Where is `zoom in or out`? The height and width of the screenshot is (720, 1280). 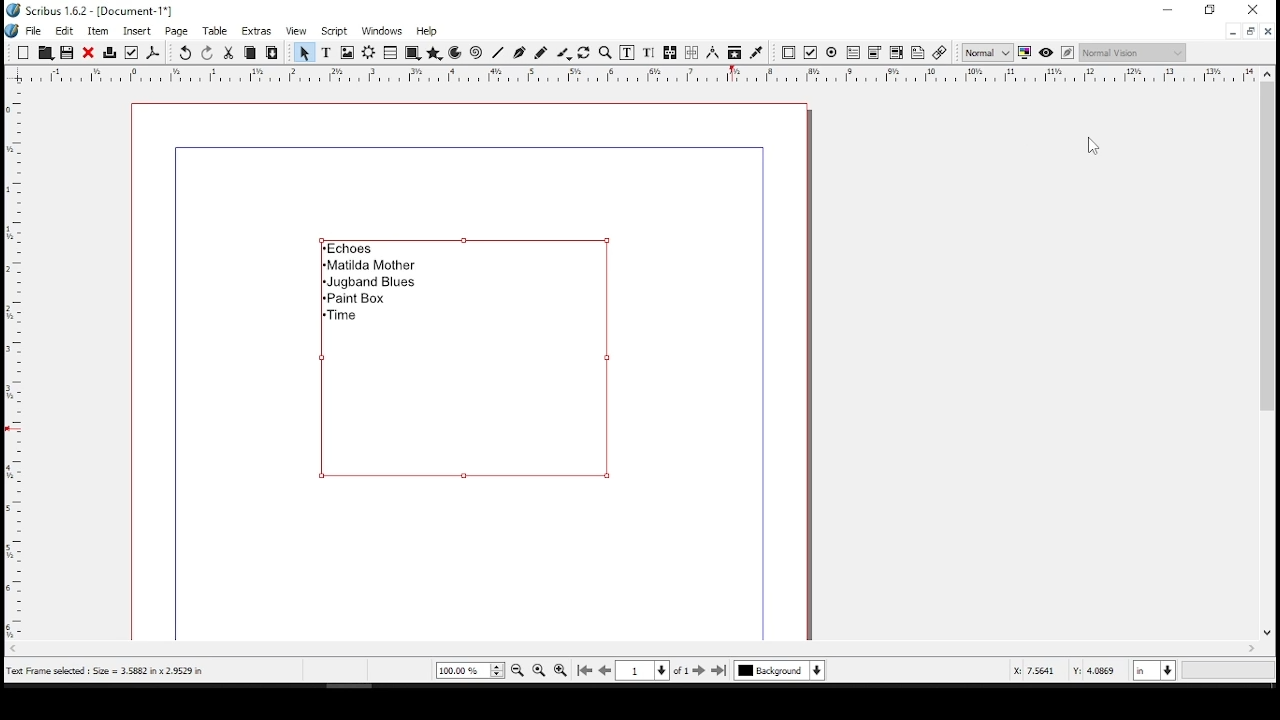 zoom in or out is located at coordinates (607, 52).